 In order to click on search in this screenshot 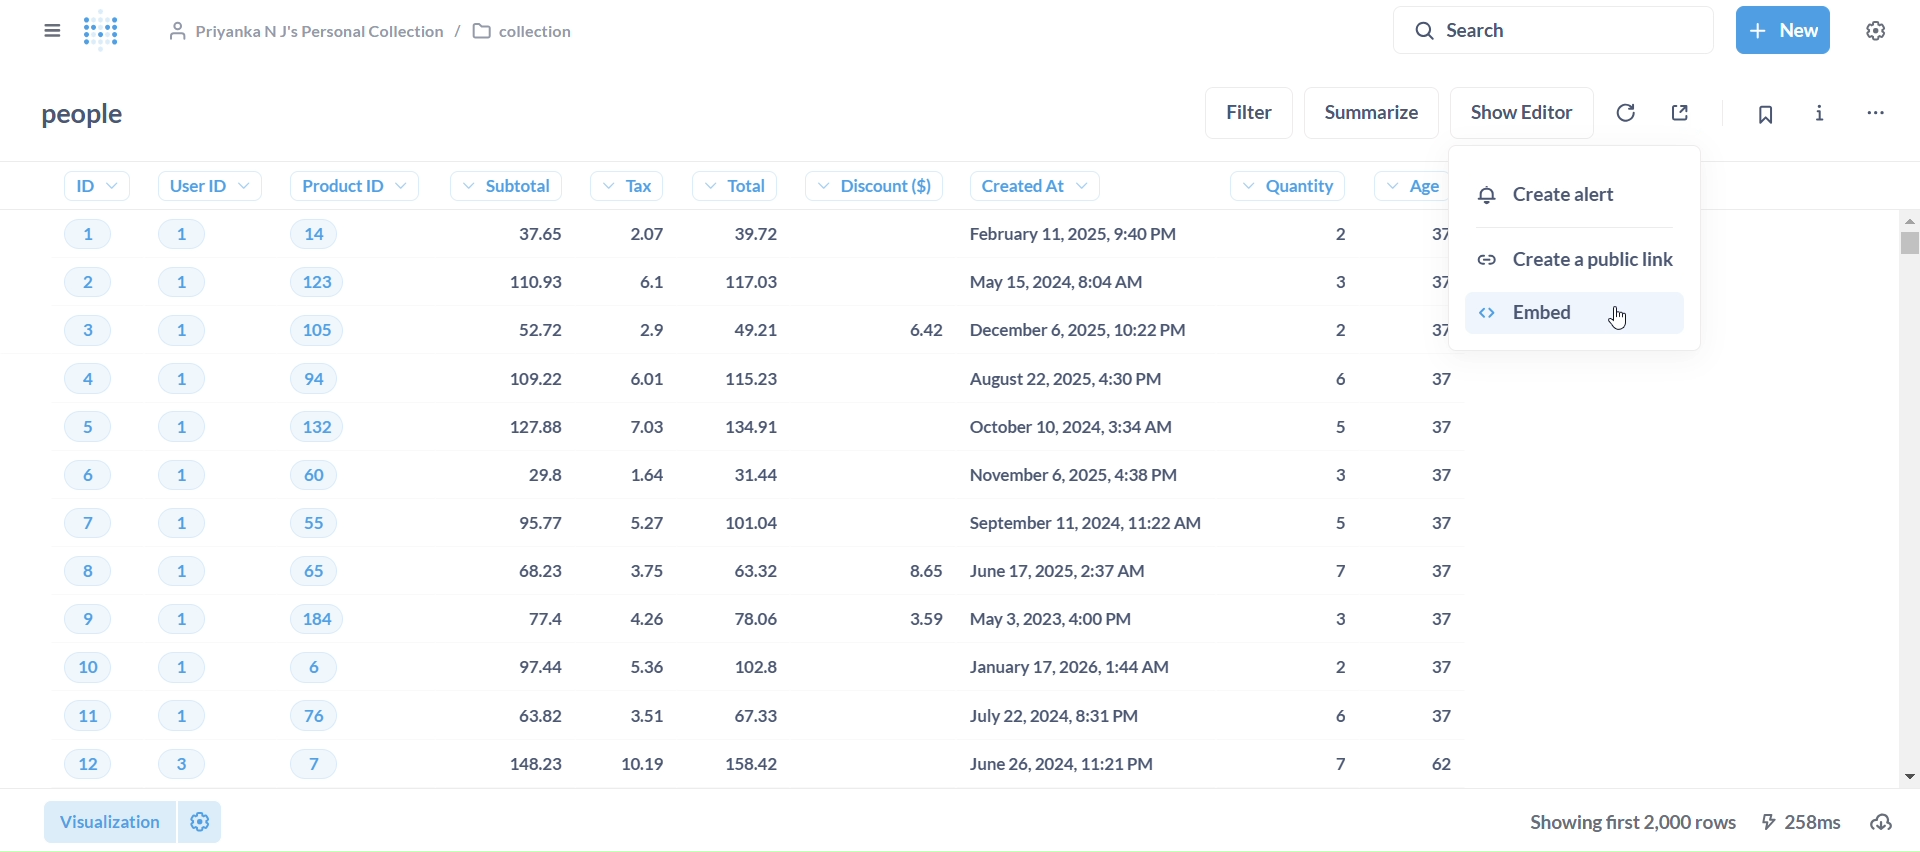, I will do `click(1554, 30)`.